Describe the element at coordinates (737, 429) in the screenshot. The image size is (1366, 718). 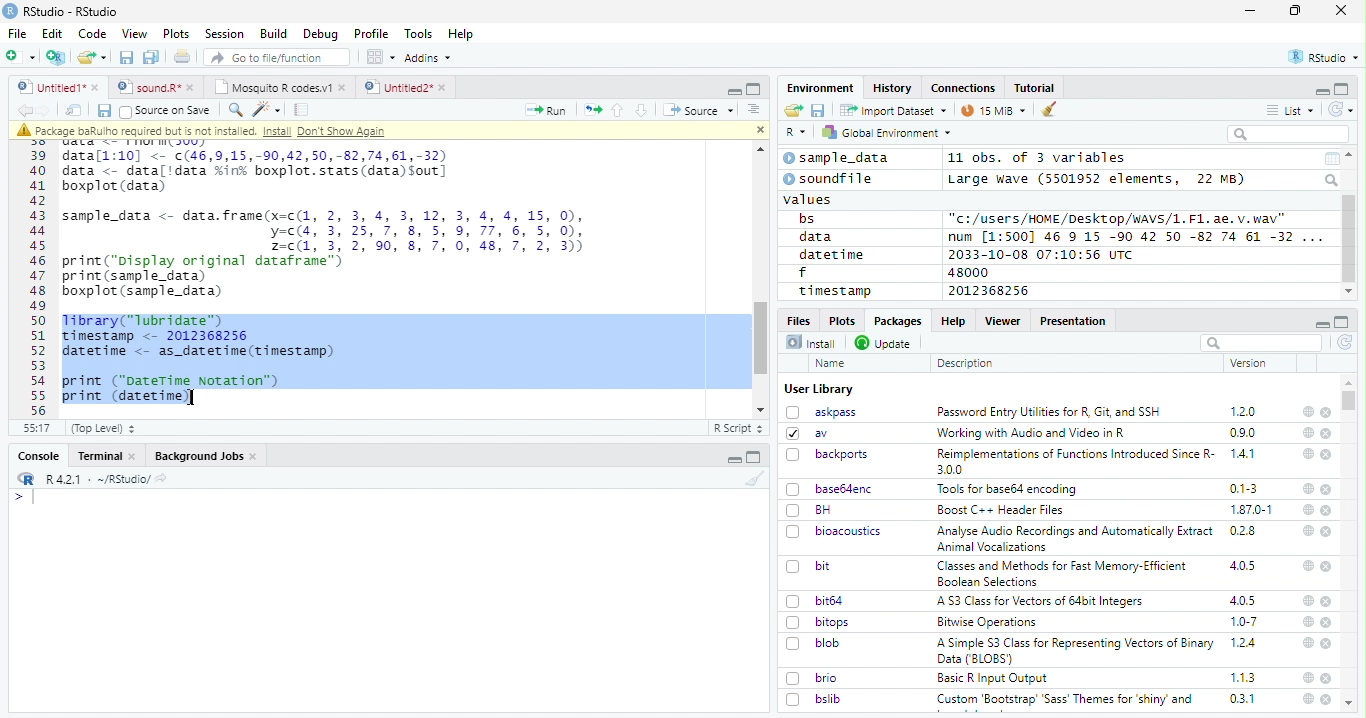
I see `R Script` at that location.